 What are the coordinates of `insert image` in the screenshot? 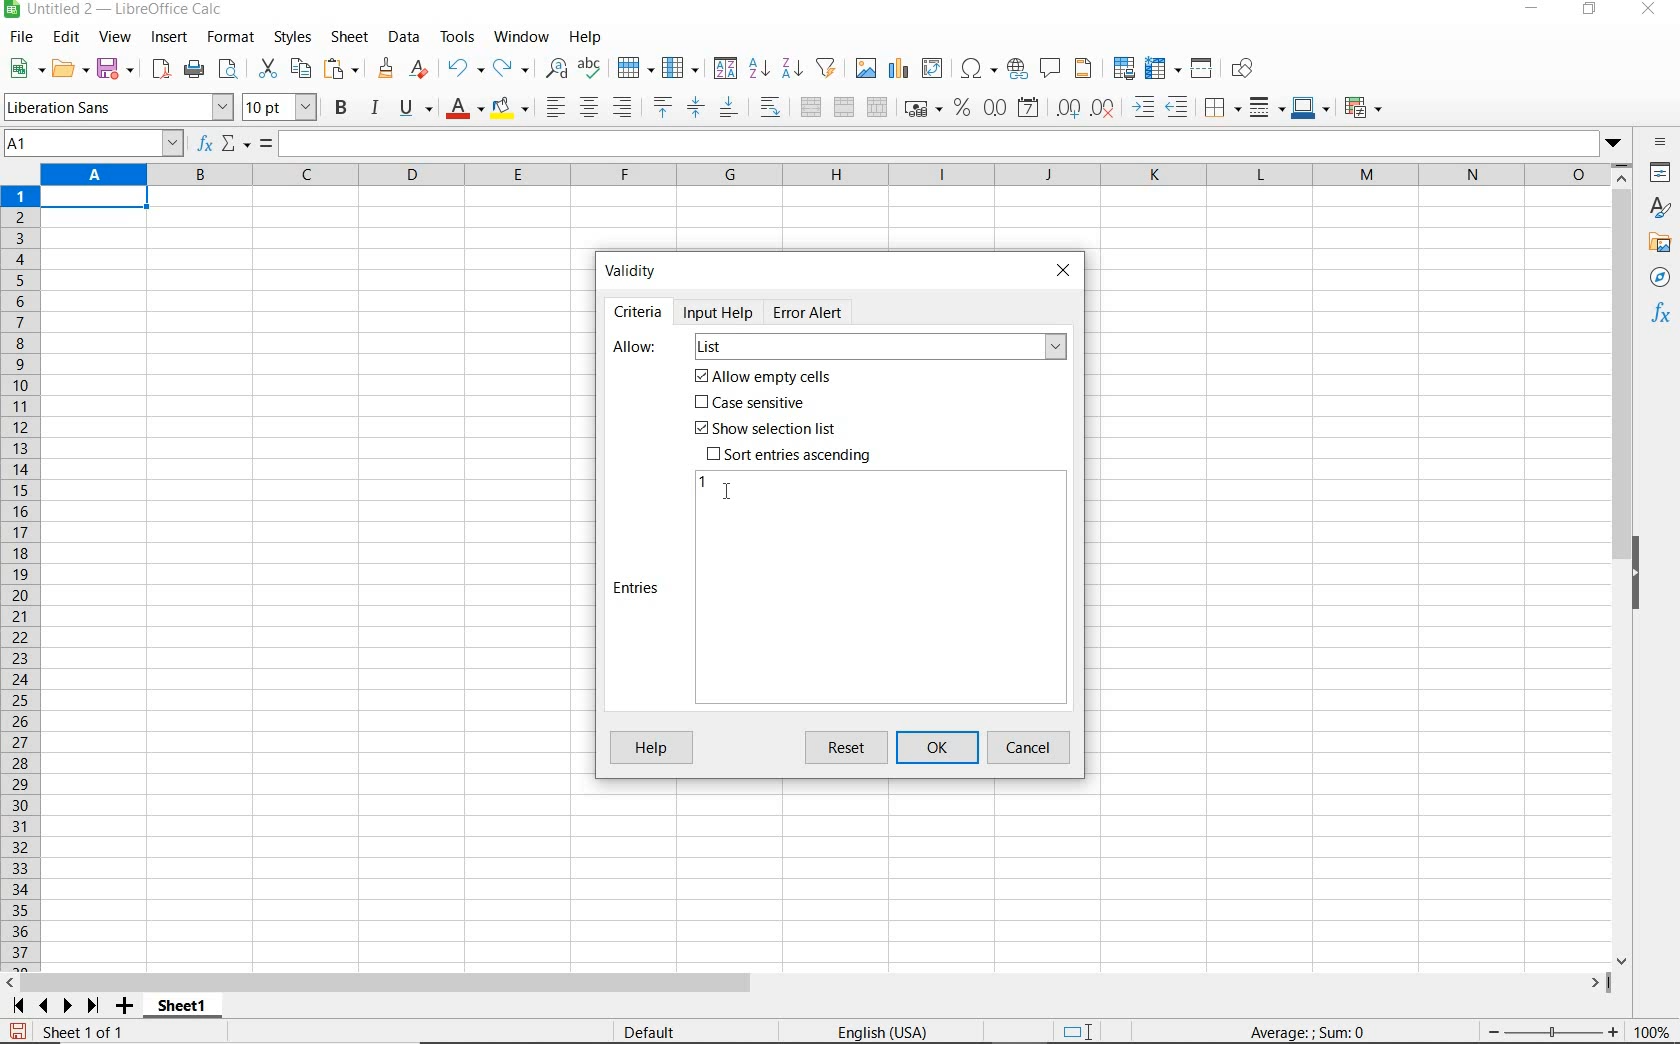 It's located at (868, 69).